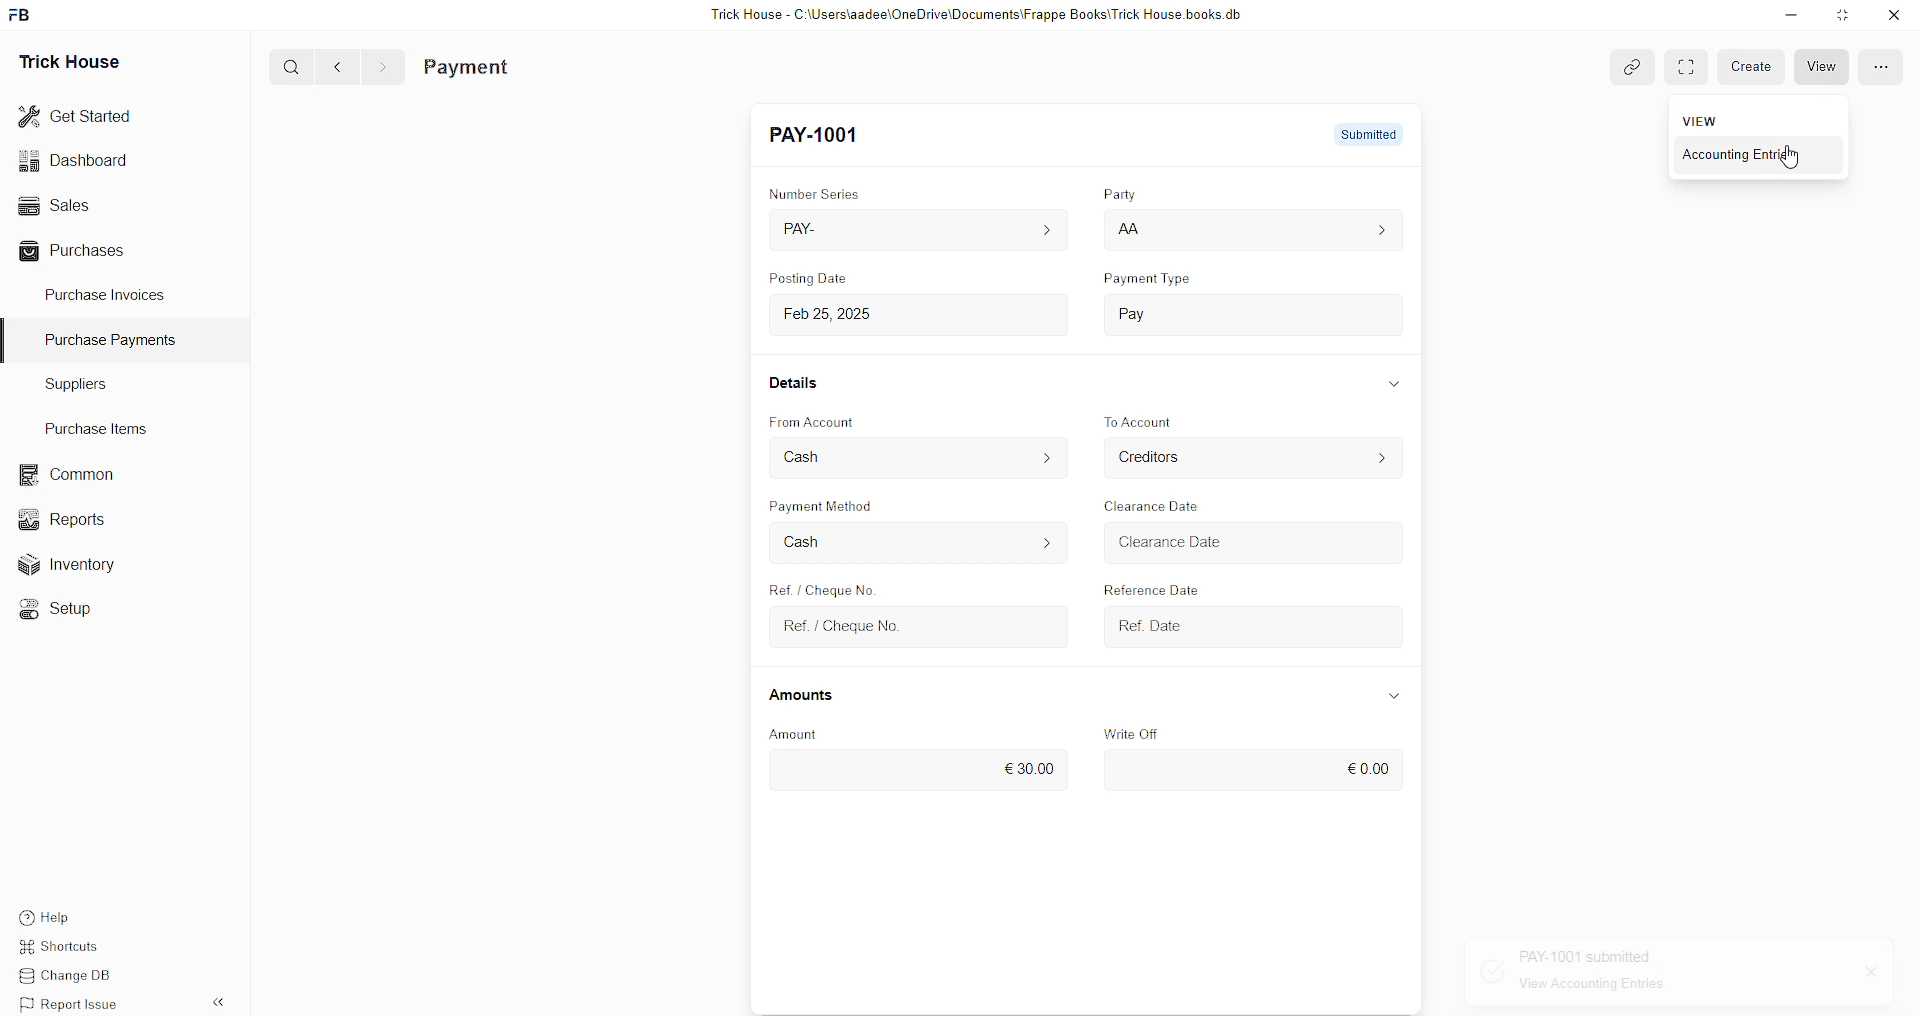 This screenshot has height=1016, width=1920. Describe the element at coordinates (76, 114) in the screenshot. I see ` Get Started` at that location.